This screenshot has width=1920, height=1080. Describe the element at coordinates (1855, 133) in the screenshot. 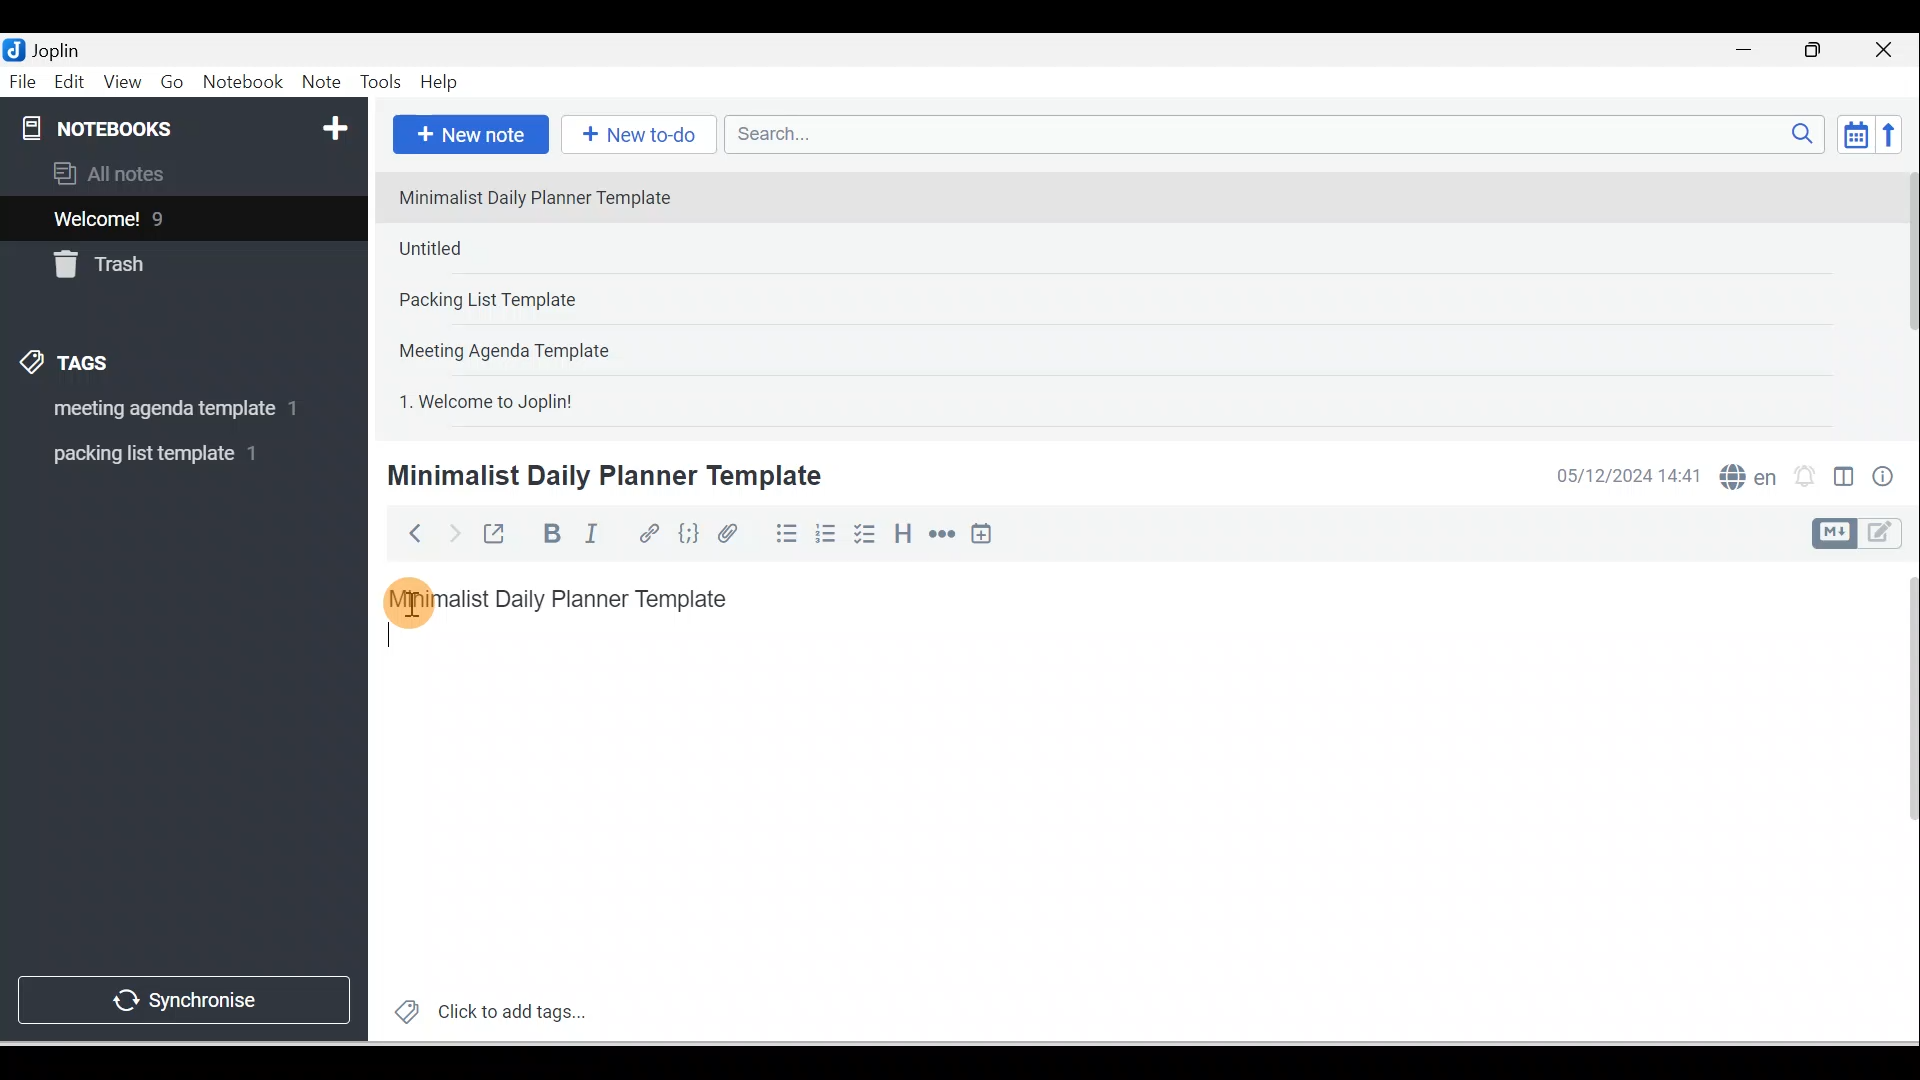

I see `Toggle sort order` at that location.